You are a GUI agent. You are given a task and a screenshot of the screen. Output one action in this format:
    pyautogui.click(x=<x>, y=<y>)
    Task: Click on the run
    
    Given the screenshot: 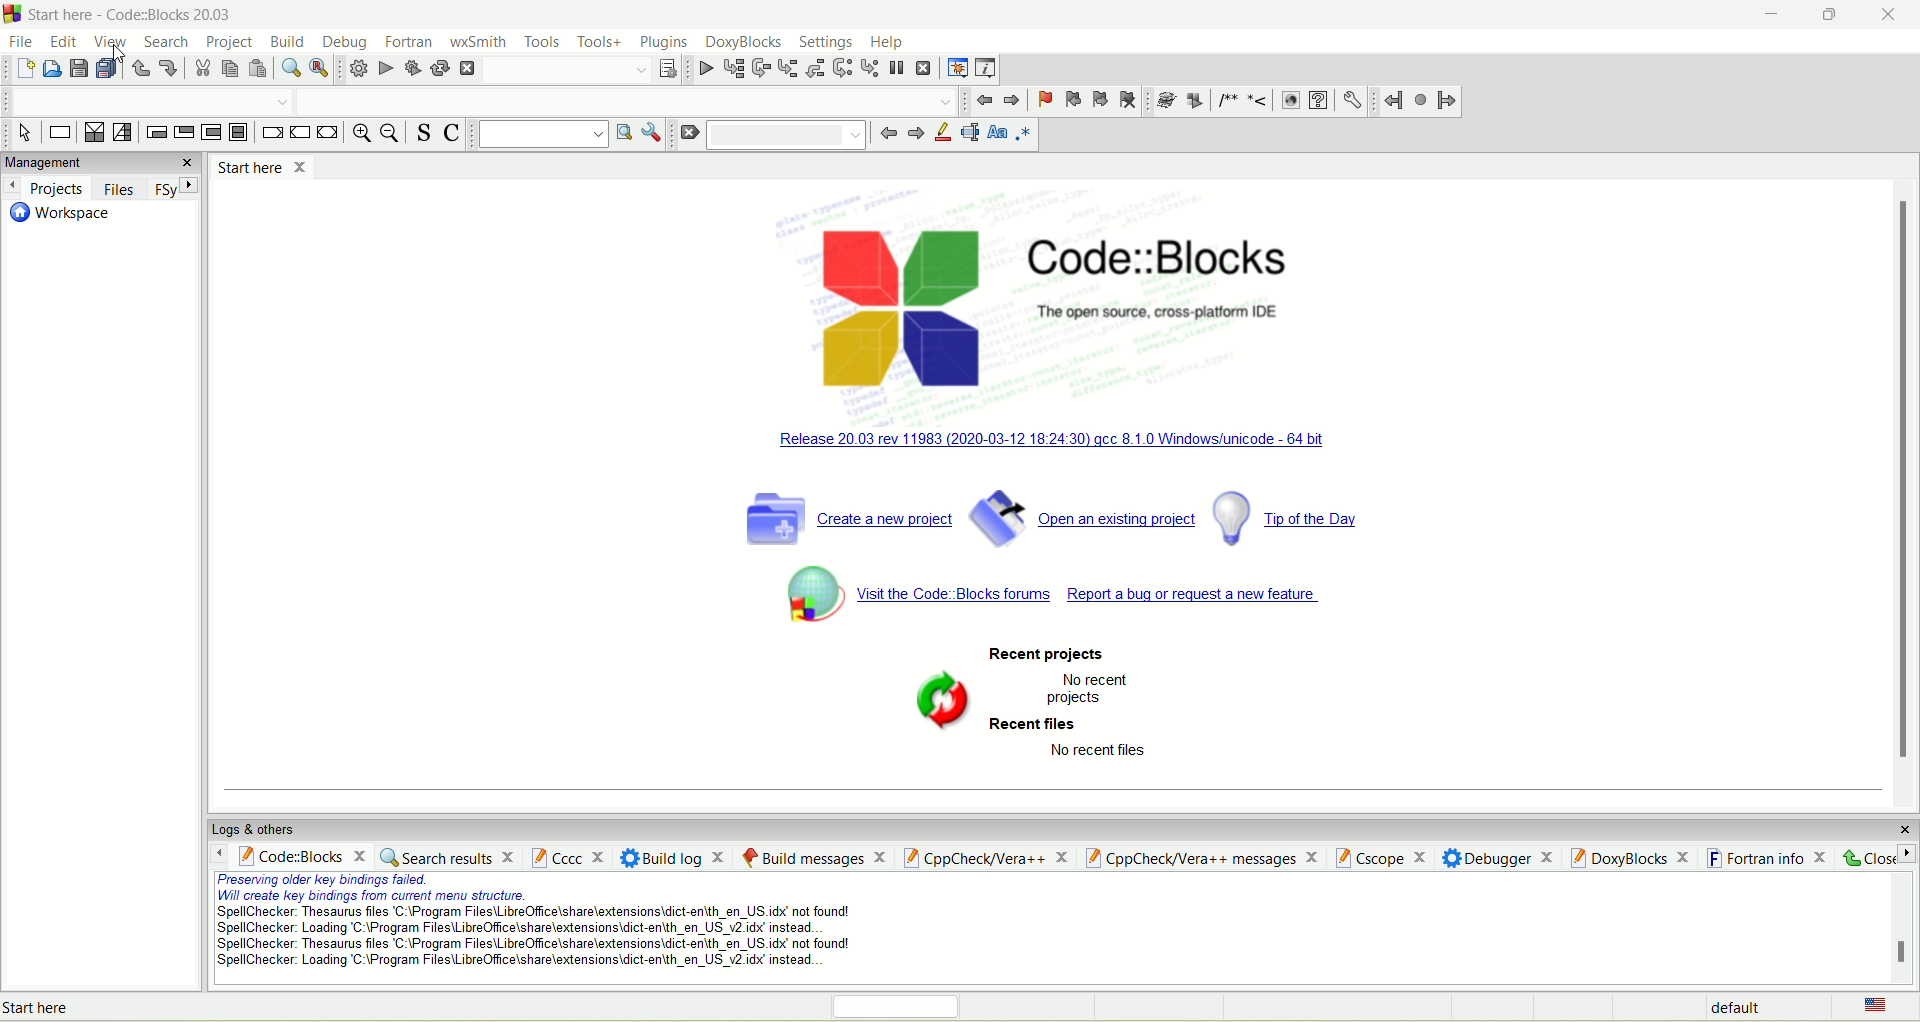 What is the action you would take?
    pyautogui.click(x=383, y=68)
    